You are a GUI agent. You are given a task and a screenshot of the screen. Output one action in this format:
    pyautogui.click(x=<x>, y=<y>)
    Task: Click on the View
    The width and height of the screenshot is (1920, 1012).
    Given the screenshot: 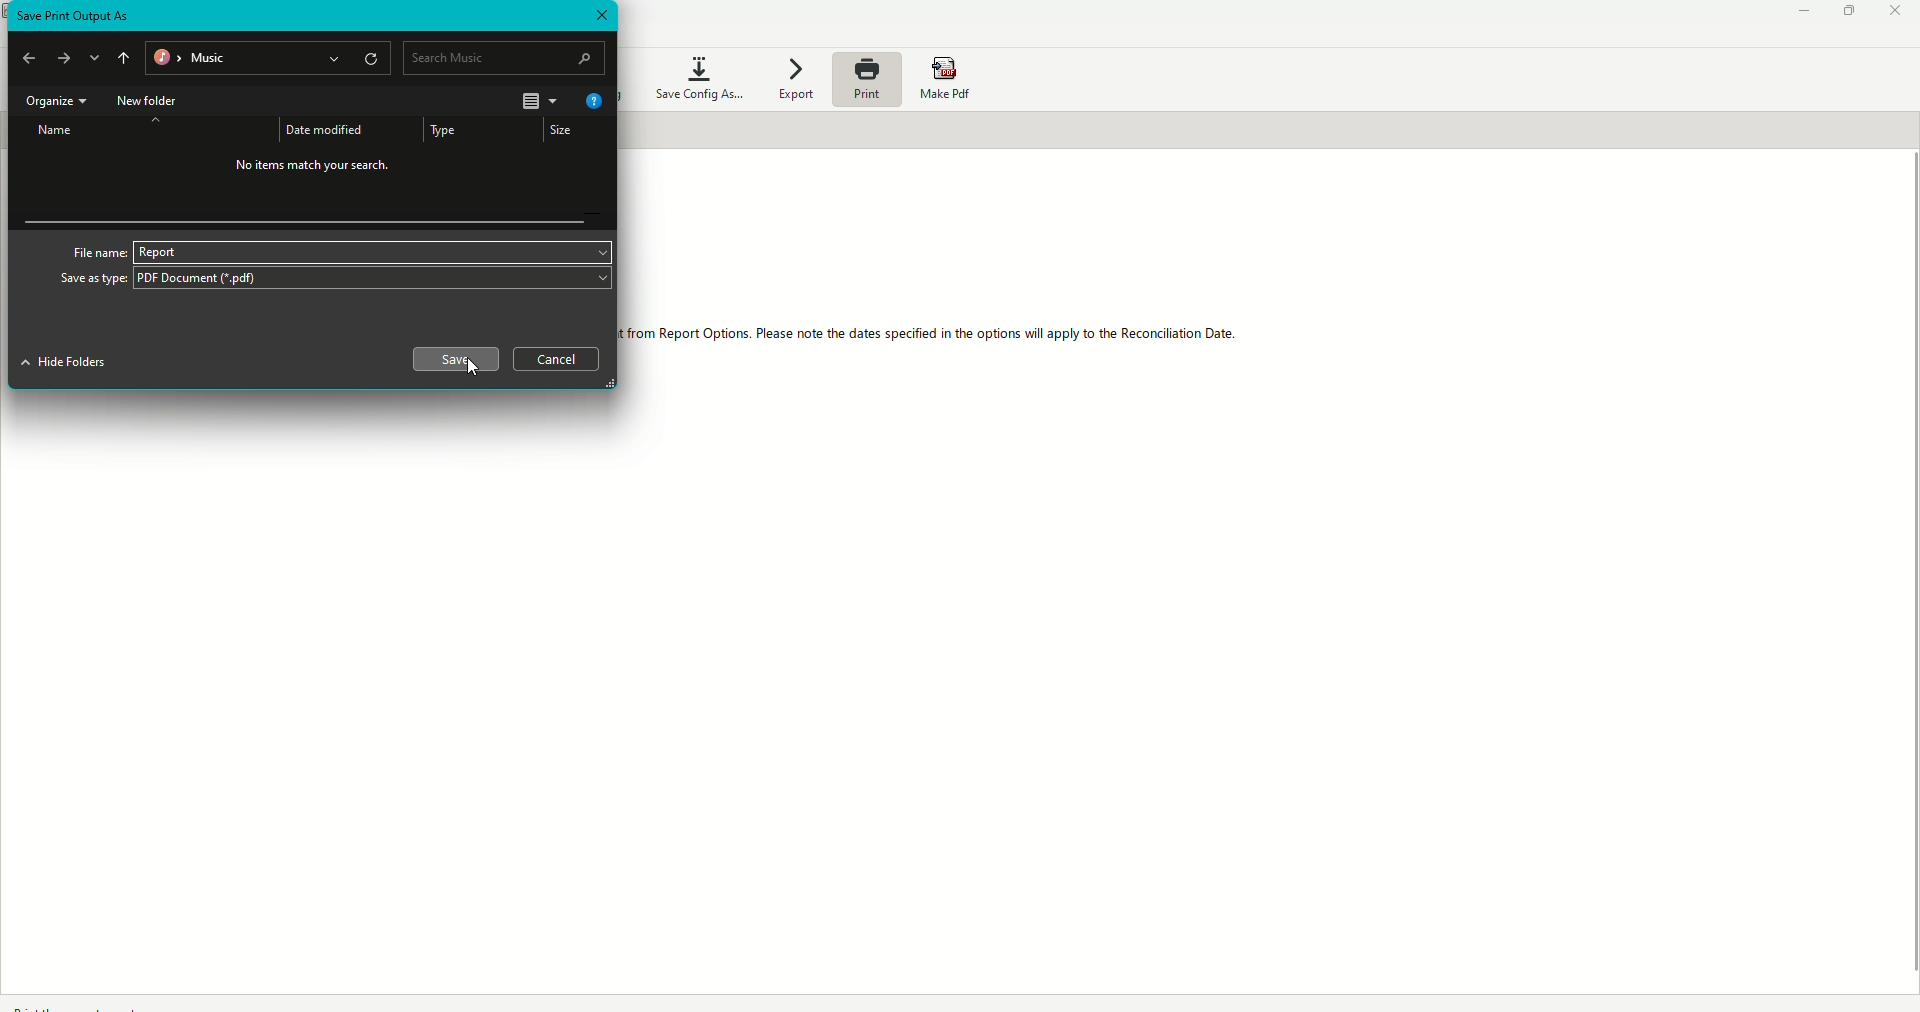 What is the action you would take?
    pyautogui.click(x=536, y=100)
    